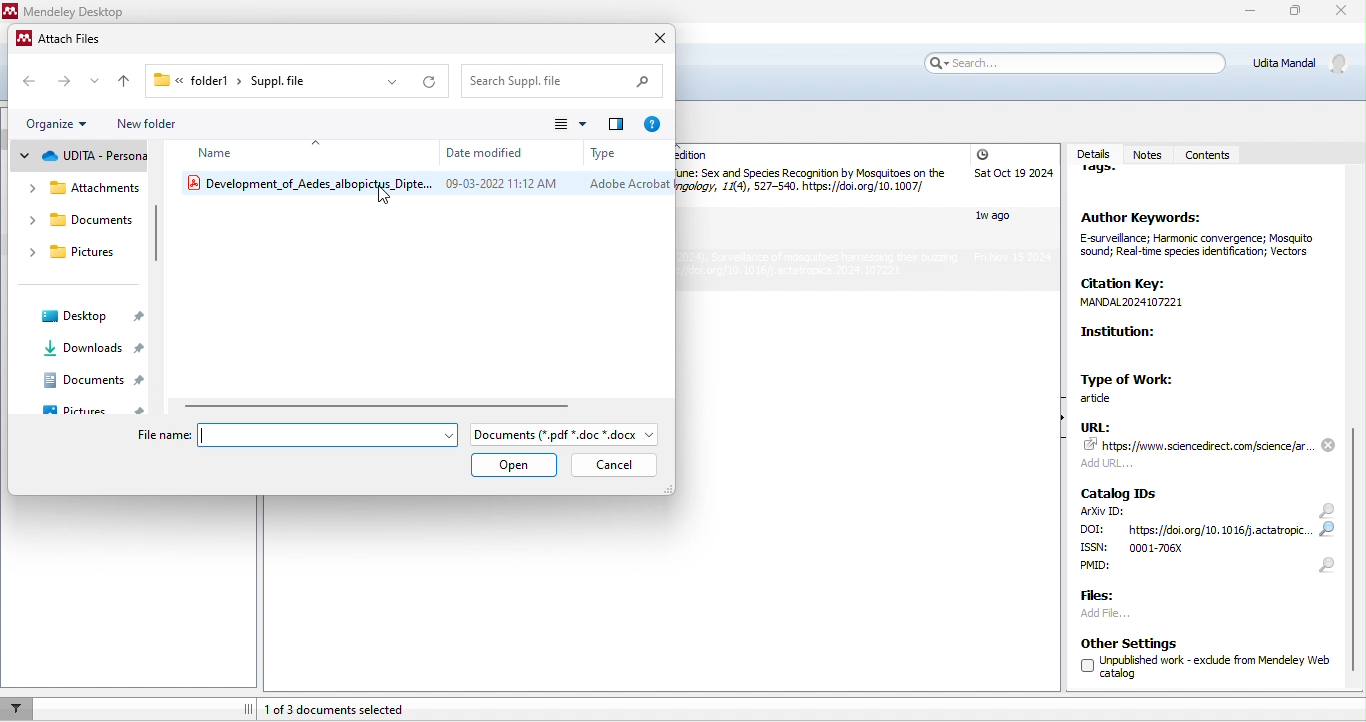 The image size is (1366, 722). I want to click on search, so click(564, 81).